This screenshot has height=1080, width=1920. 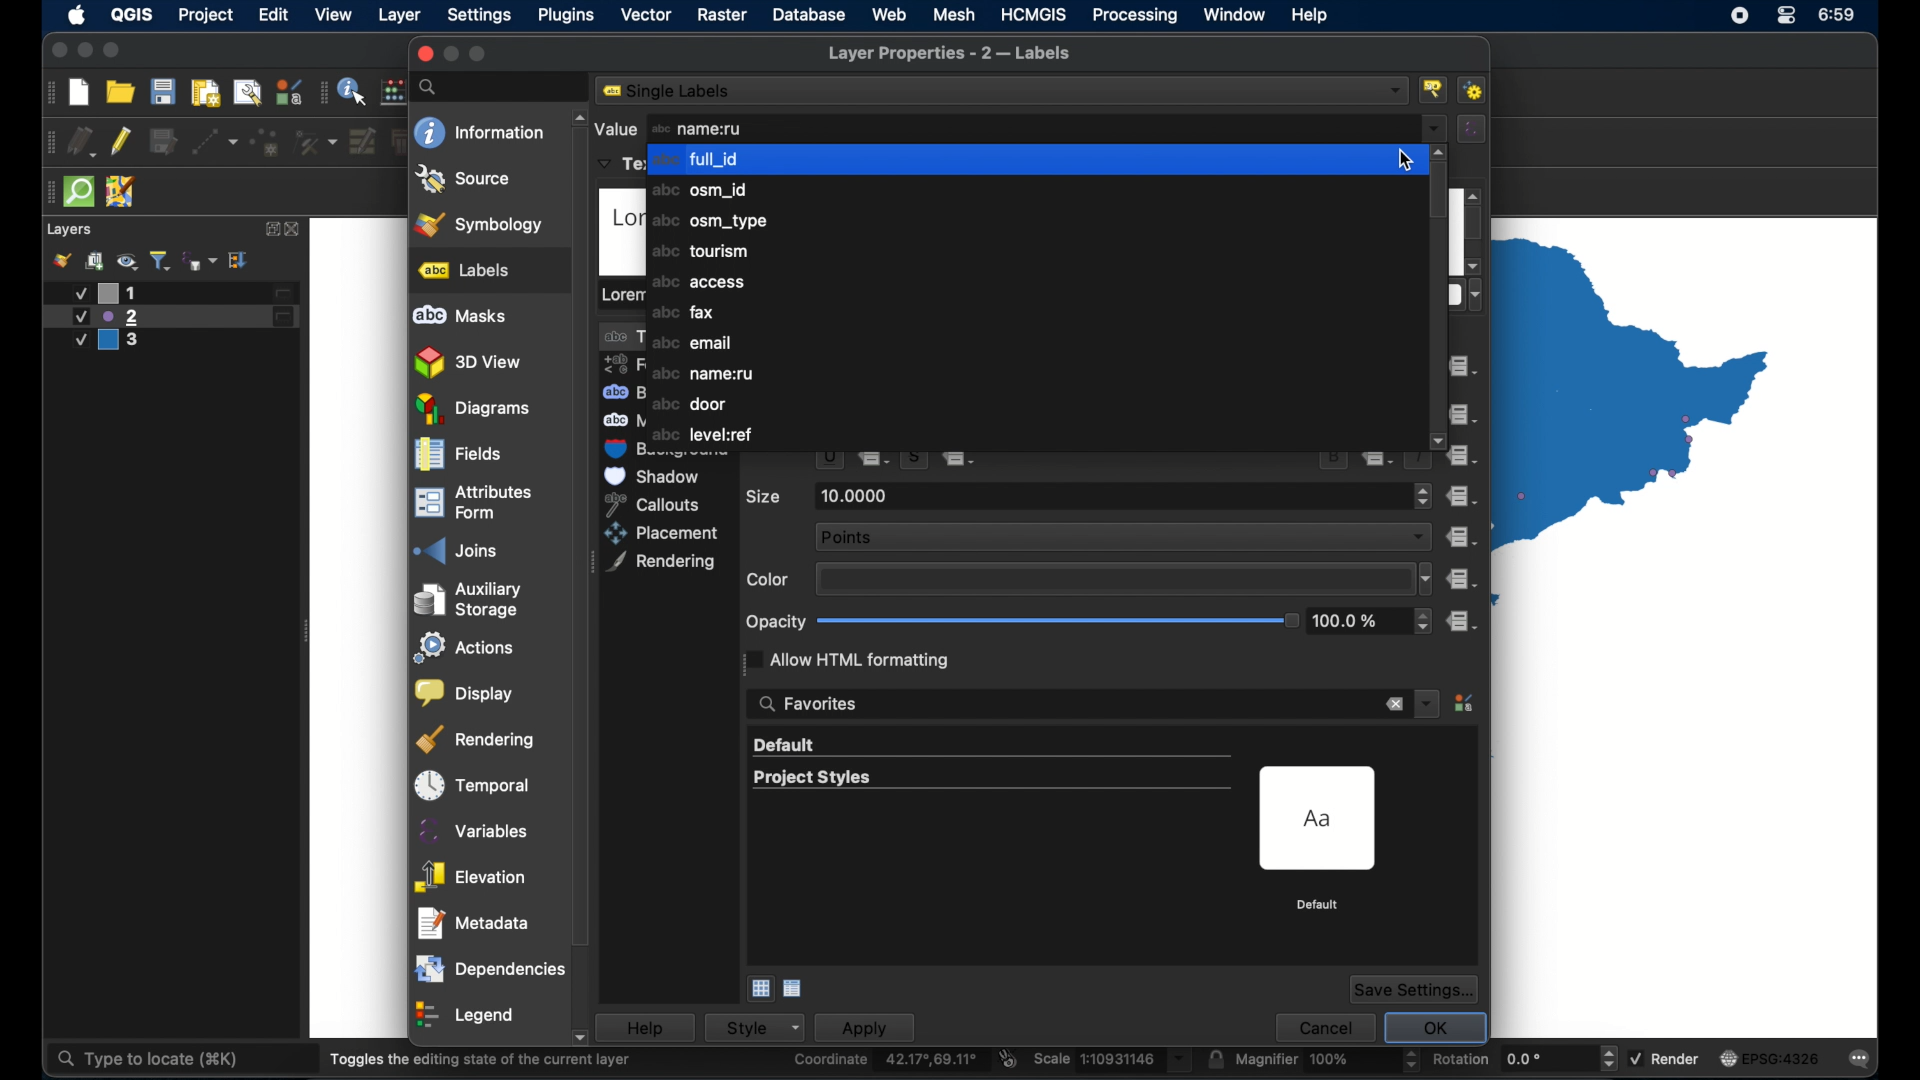 What do you see at coordinates (698, 129) in the screenshot?
I see `name:ru` at bounding box center [698, 129].